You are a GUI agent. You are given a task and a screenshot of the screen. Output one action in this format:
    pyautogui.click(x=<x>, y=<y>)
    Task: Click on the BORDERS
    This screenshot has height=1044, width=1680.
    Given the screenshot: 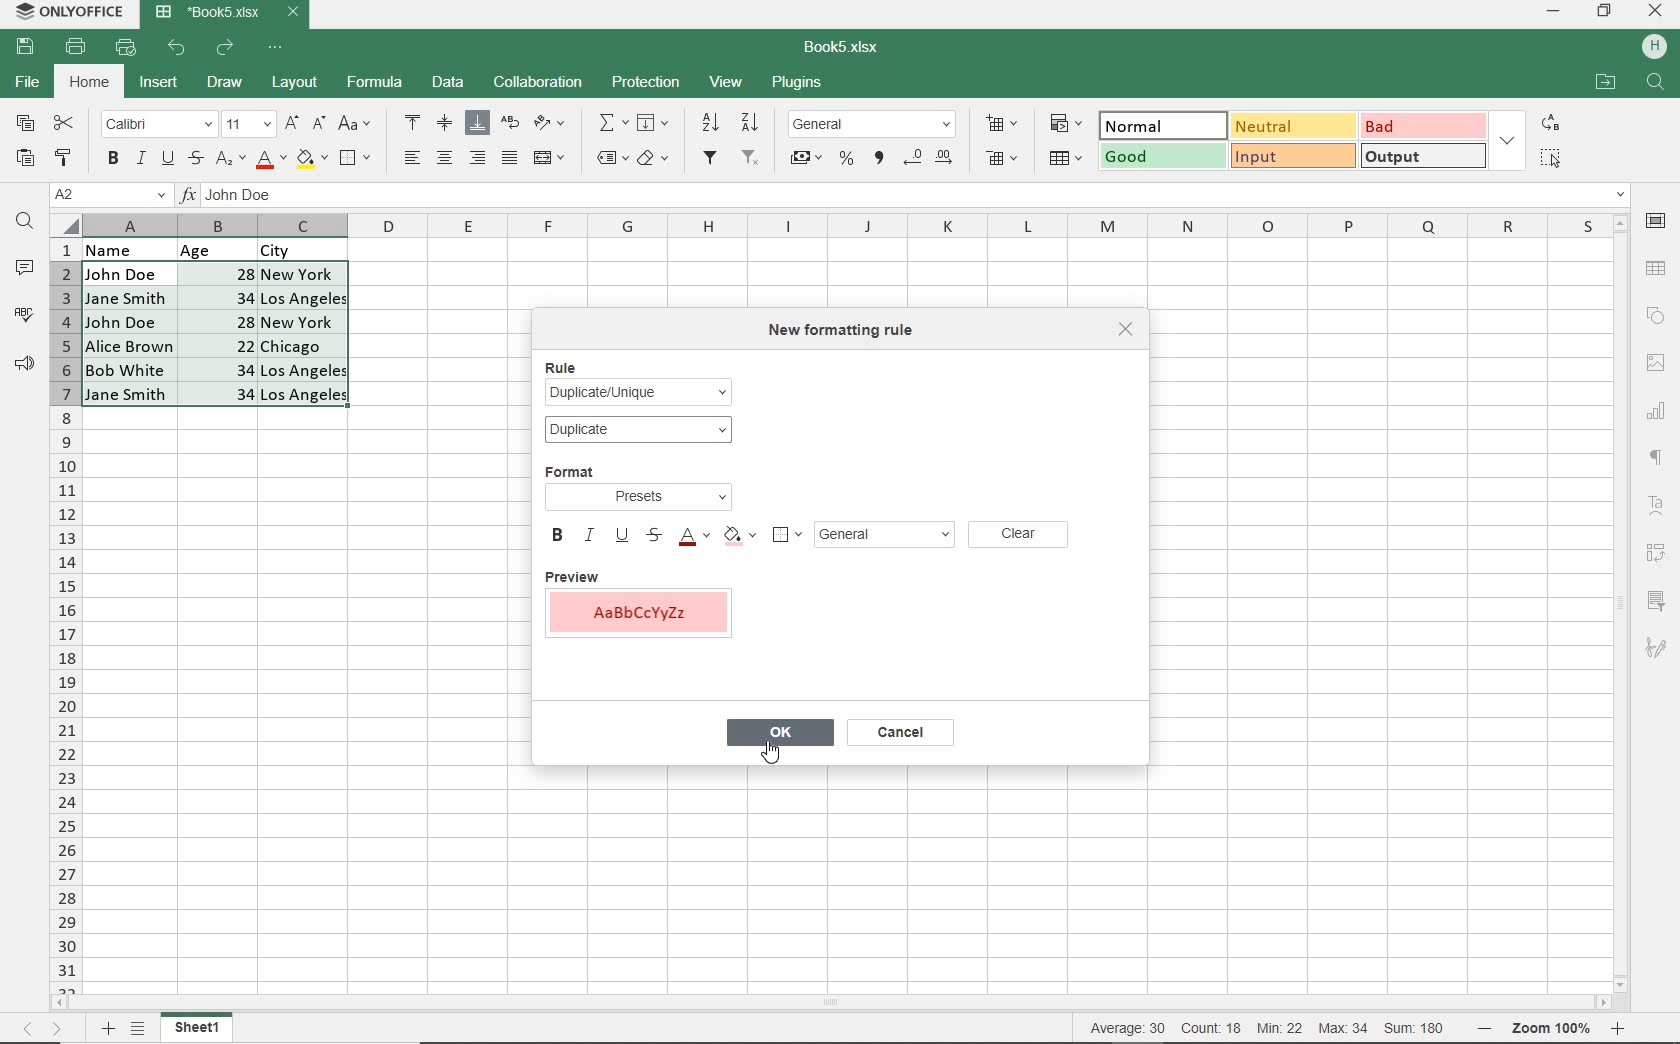 What is the action you would take?
    pyautogui.click(x=358, y=159)
    